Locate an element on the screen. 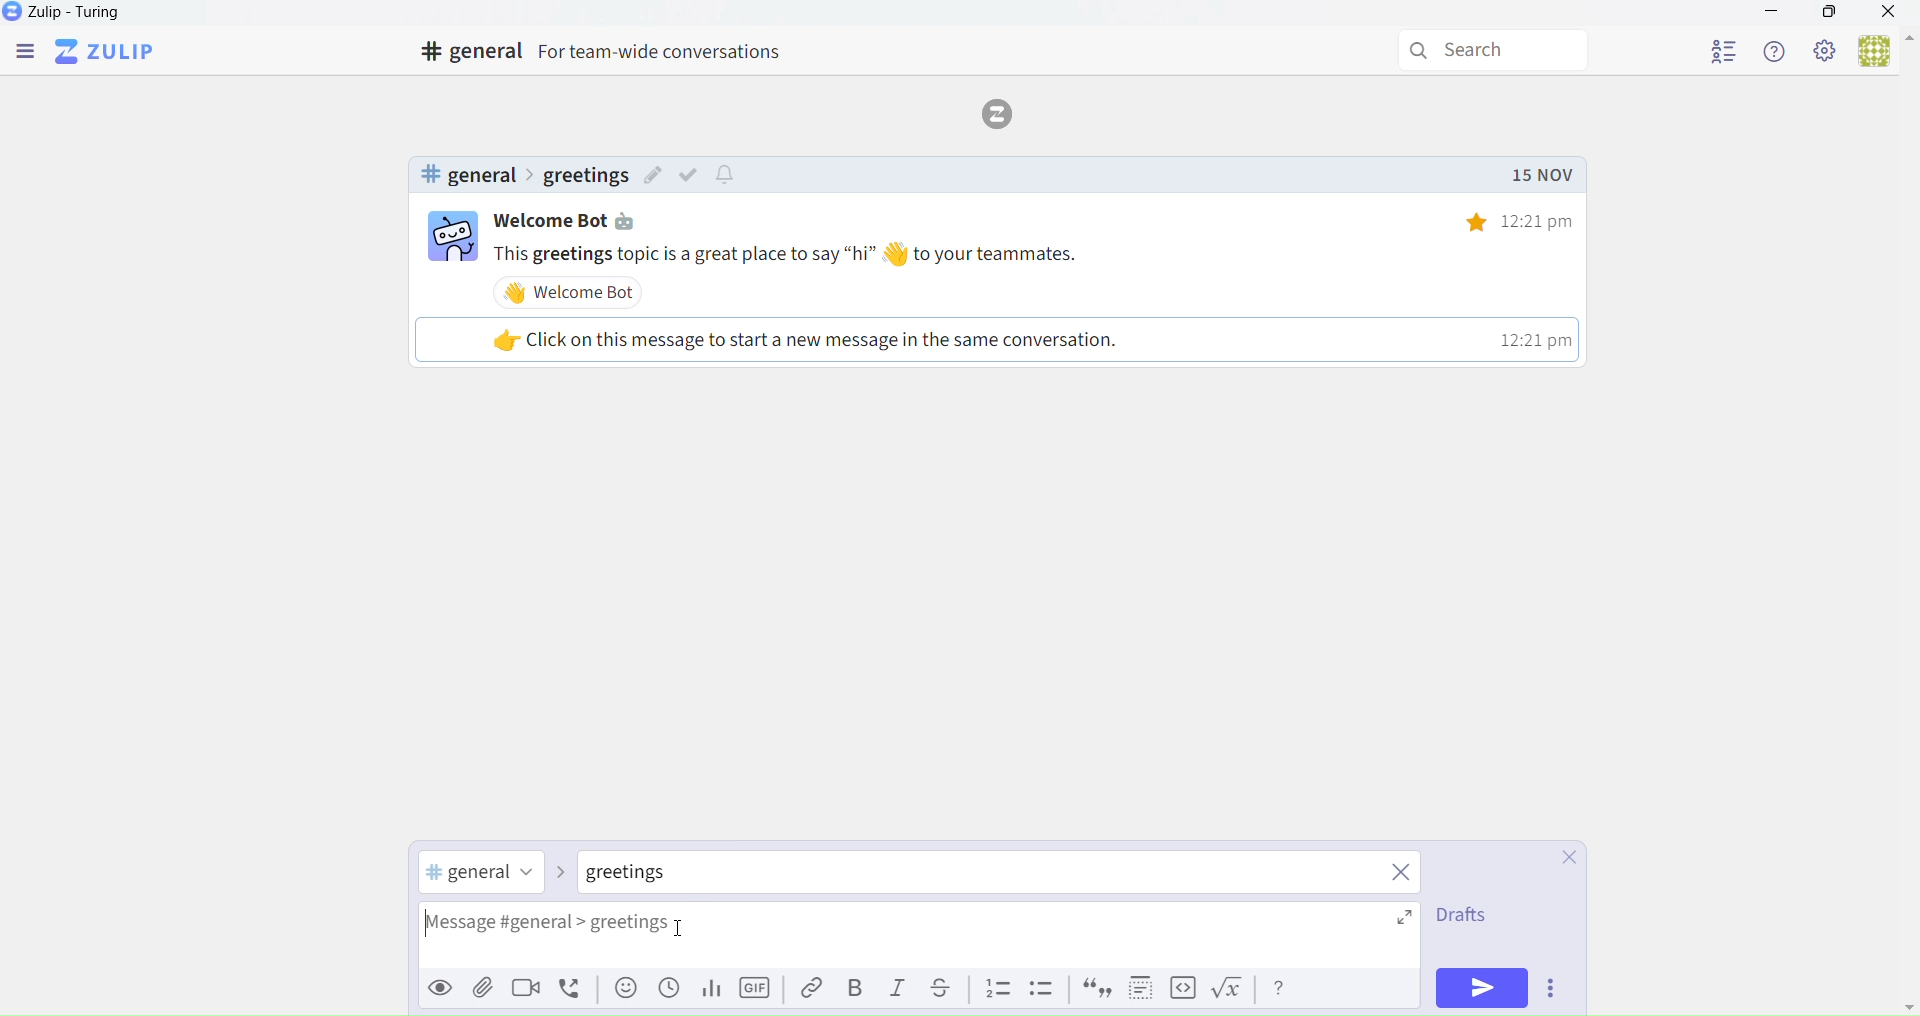 The image size is (1920, 1016). greetings is located at coordinates (584, 176).